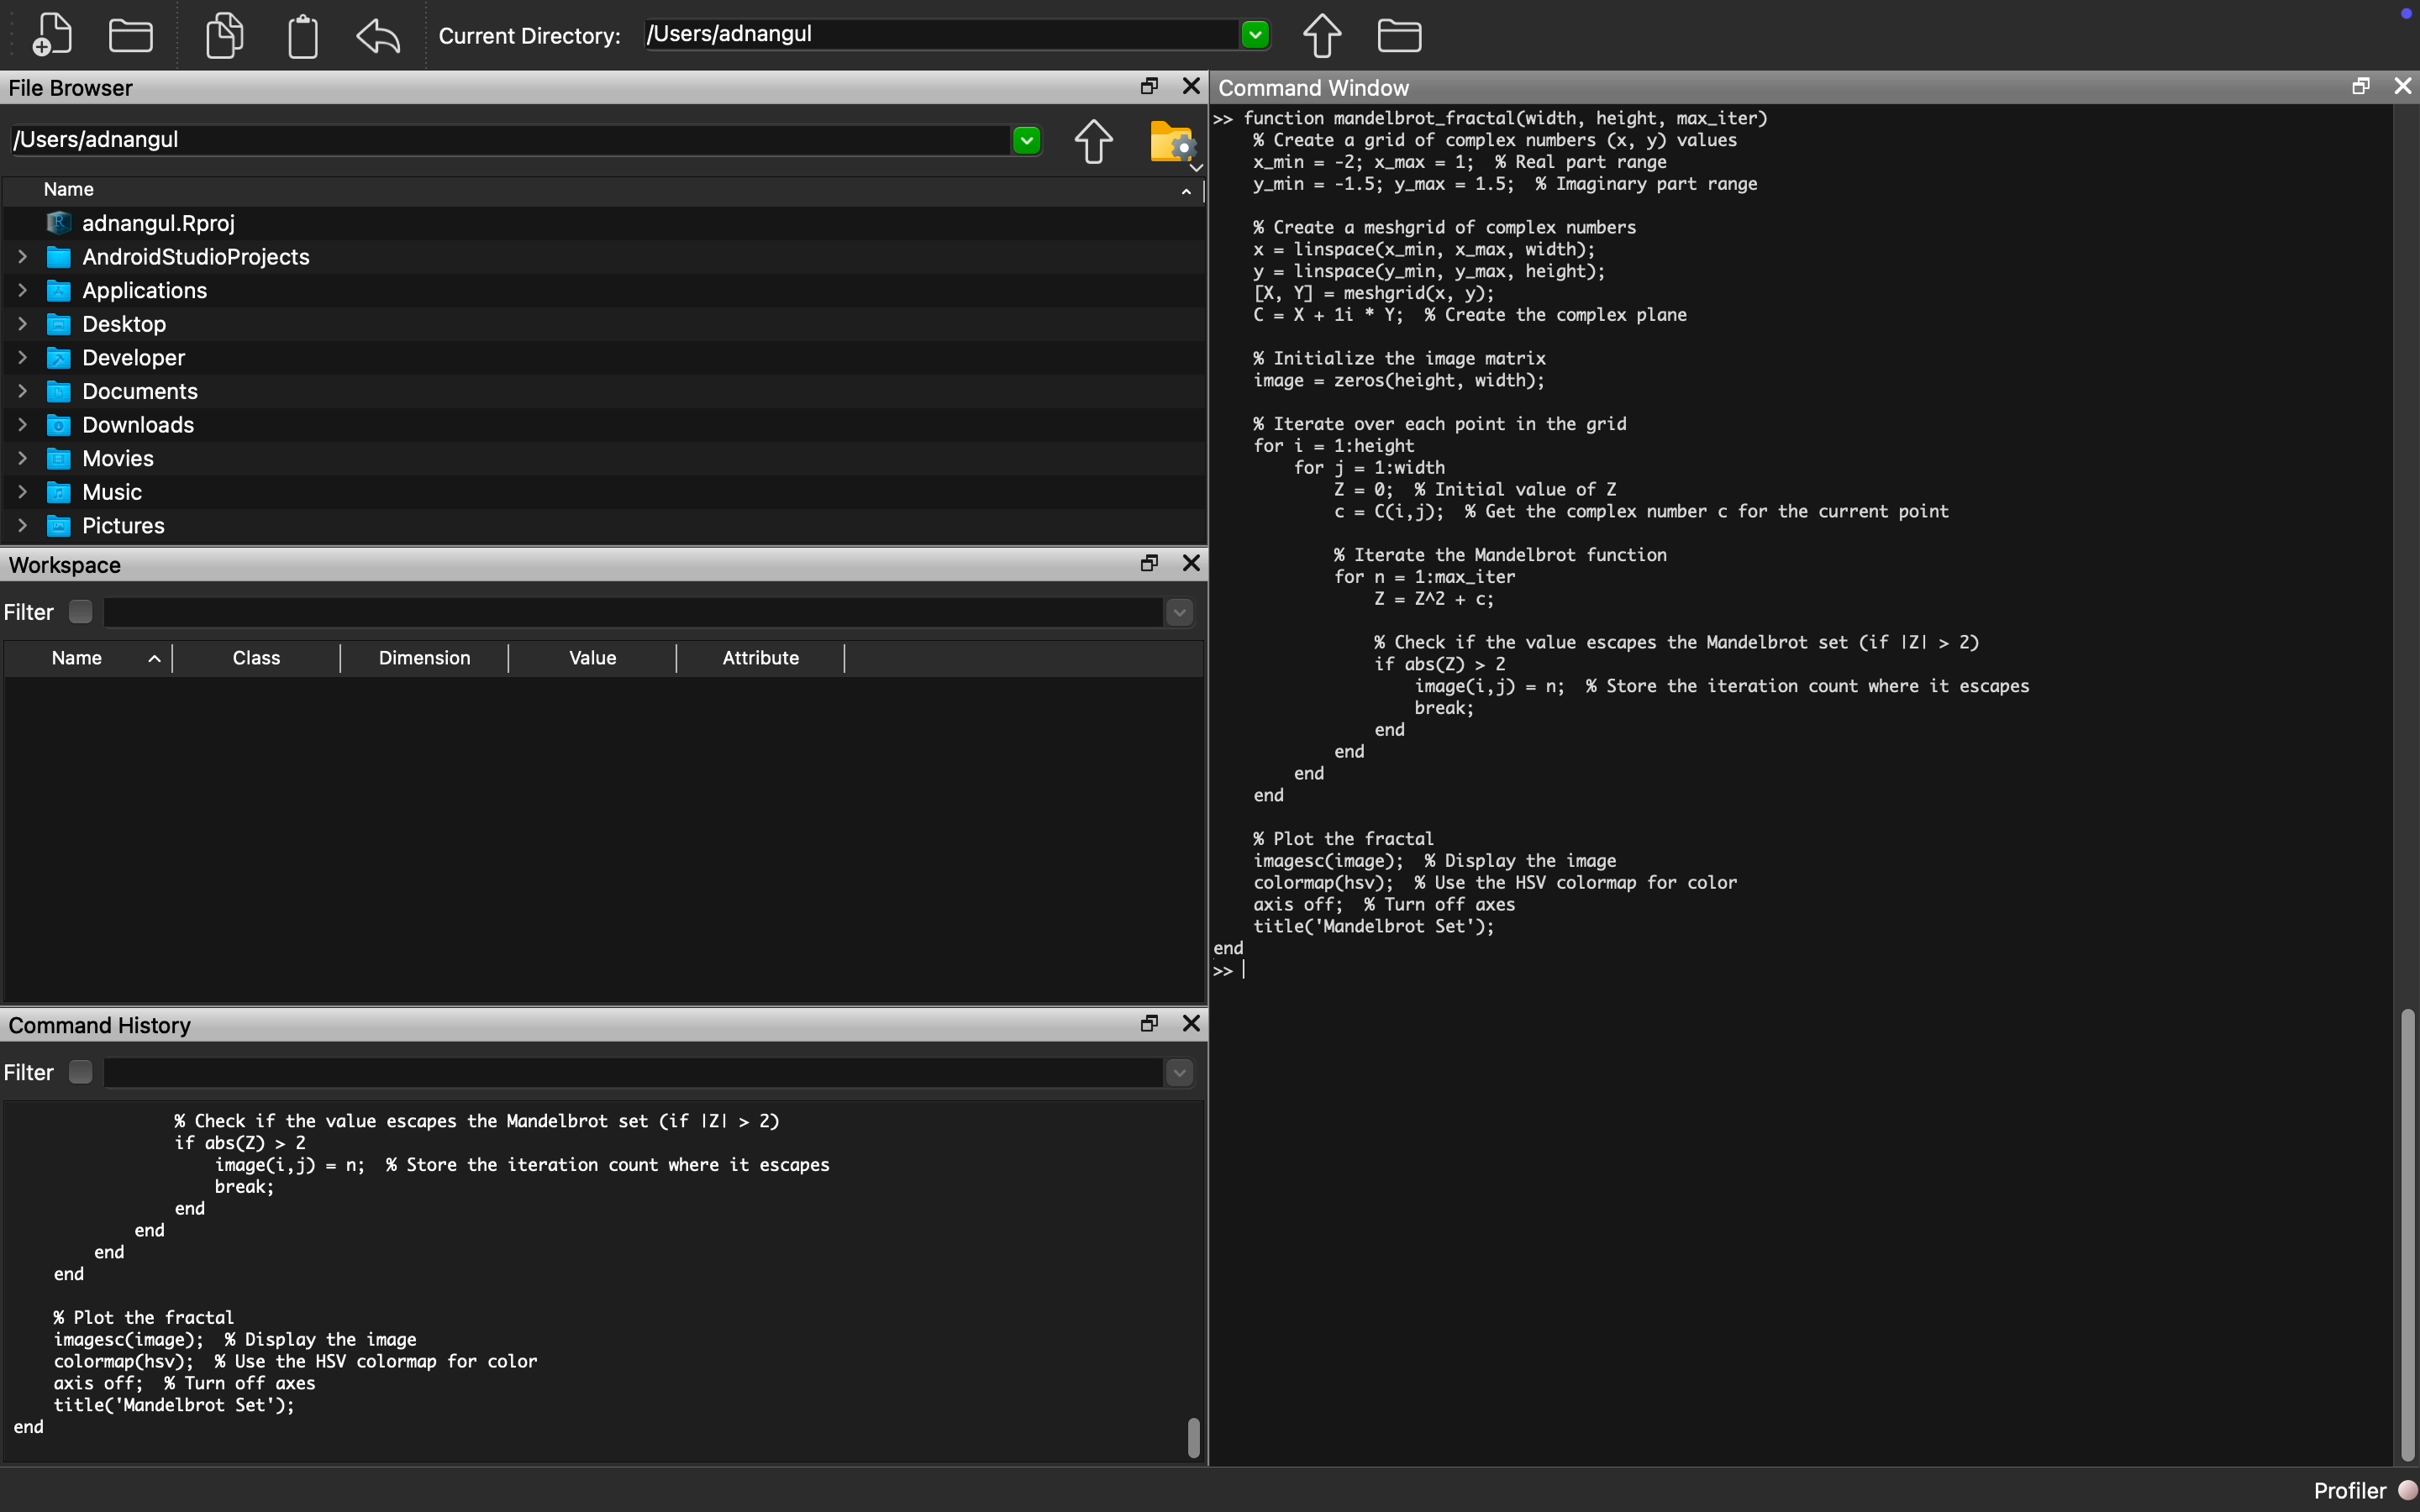 This screenshot has width=2420, height=1512. What do you see at coordinates (434, 658) in the screenshot?
I see `Dimension` at bounding box center [434, 658].